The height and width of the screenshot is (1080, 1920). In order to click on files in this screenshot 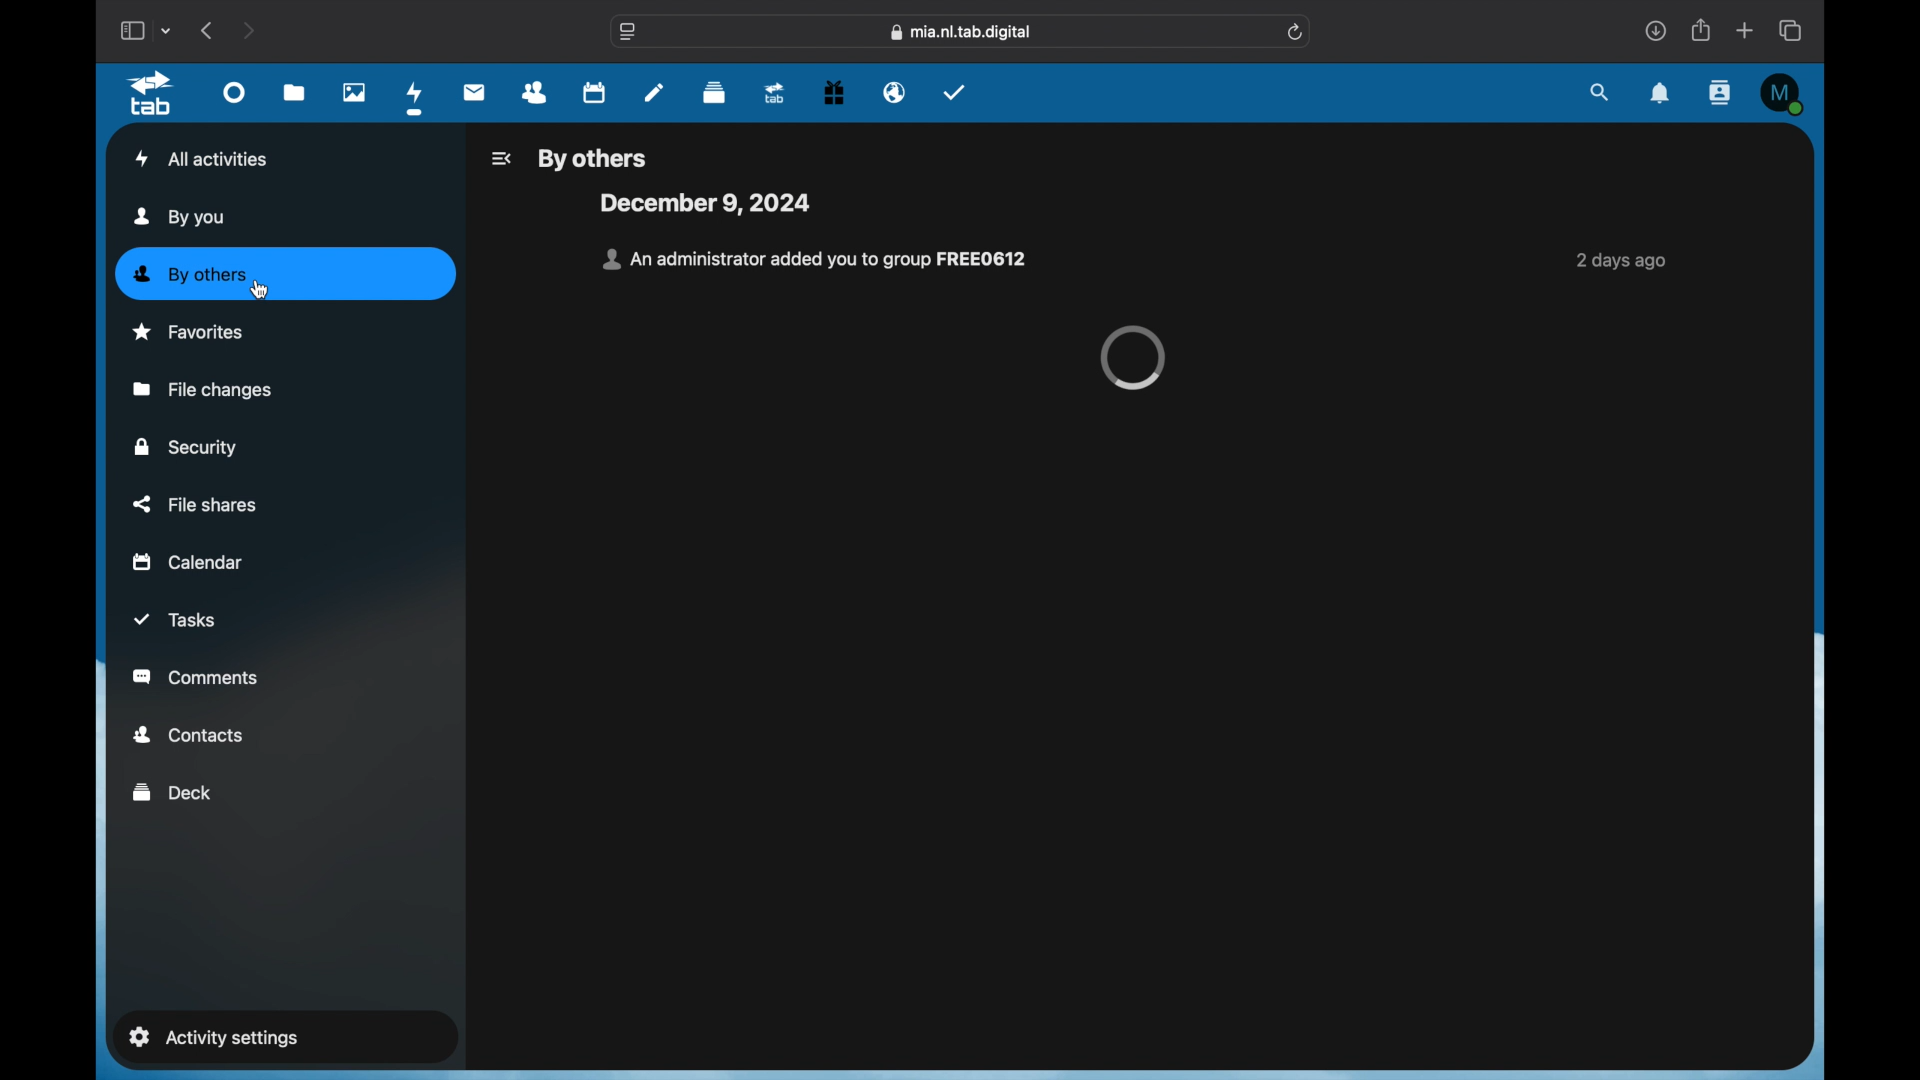, I will do `click(295, 92)`.